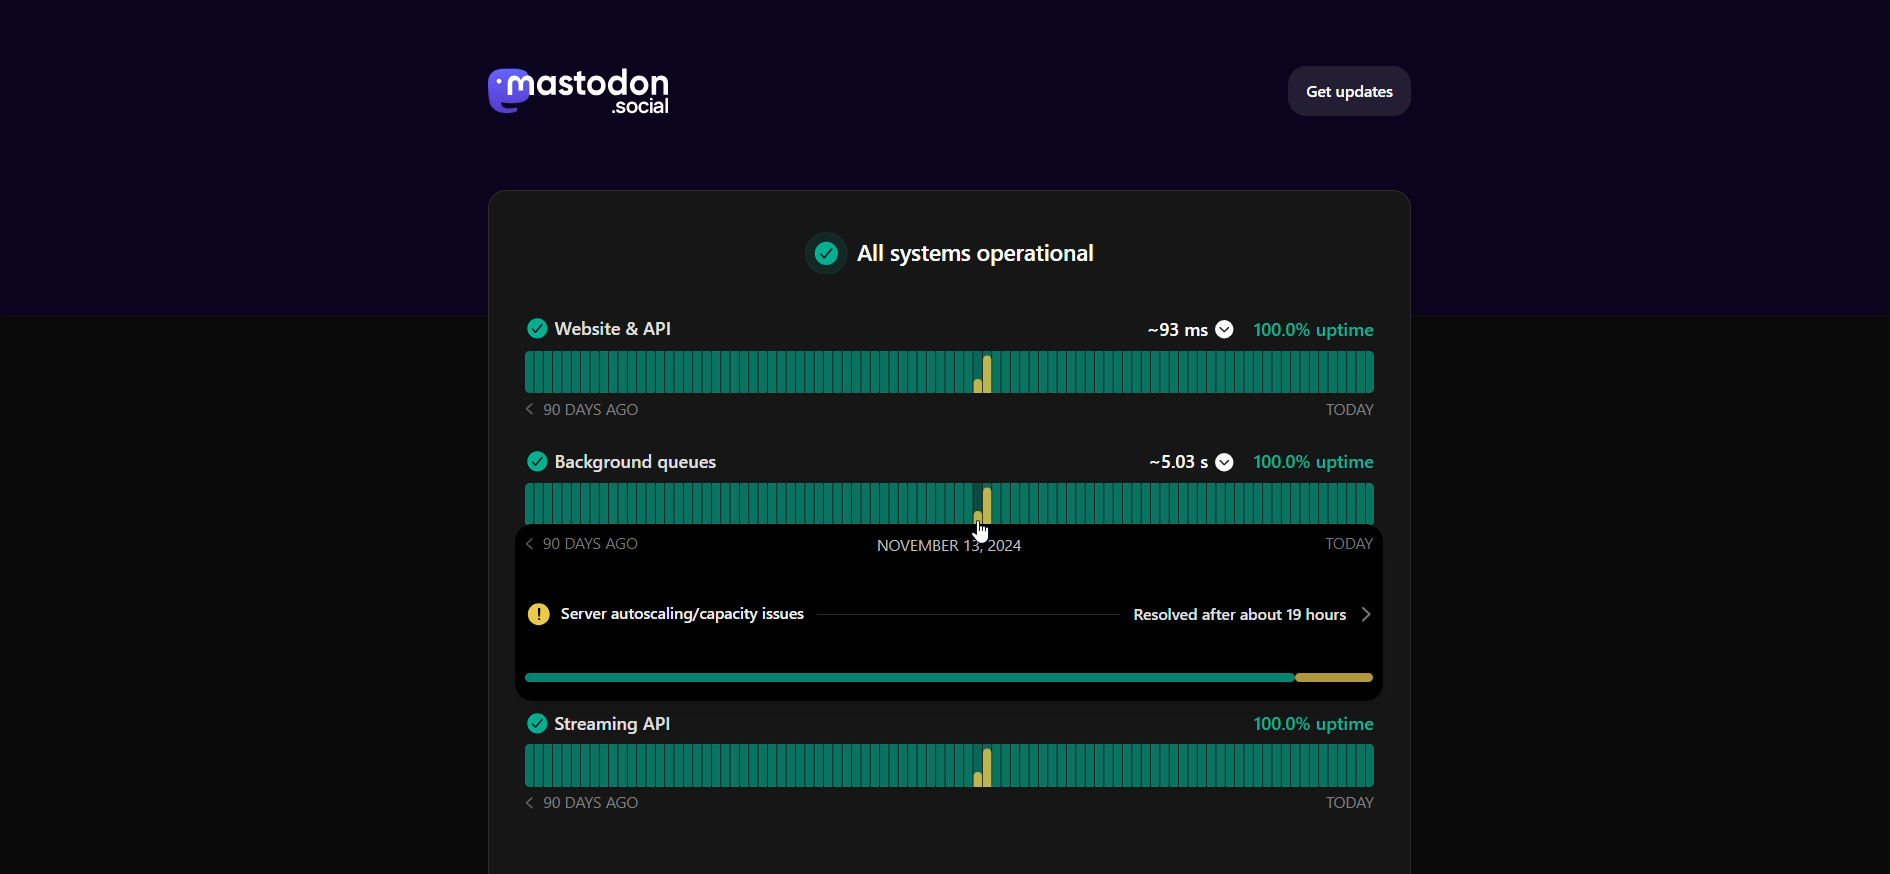  Describe the element at coordinates (1345, 543) in the screenshot. I see `Today` at that location.